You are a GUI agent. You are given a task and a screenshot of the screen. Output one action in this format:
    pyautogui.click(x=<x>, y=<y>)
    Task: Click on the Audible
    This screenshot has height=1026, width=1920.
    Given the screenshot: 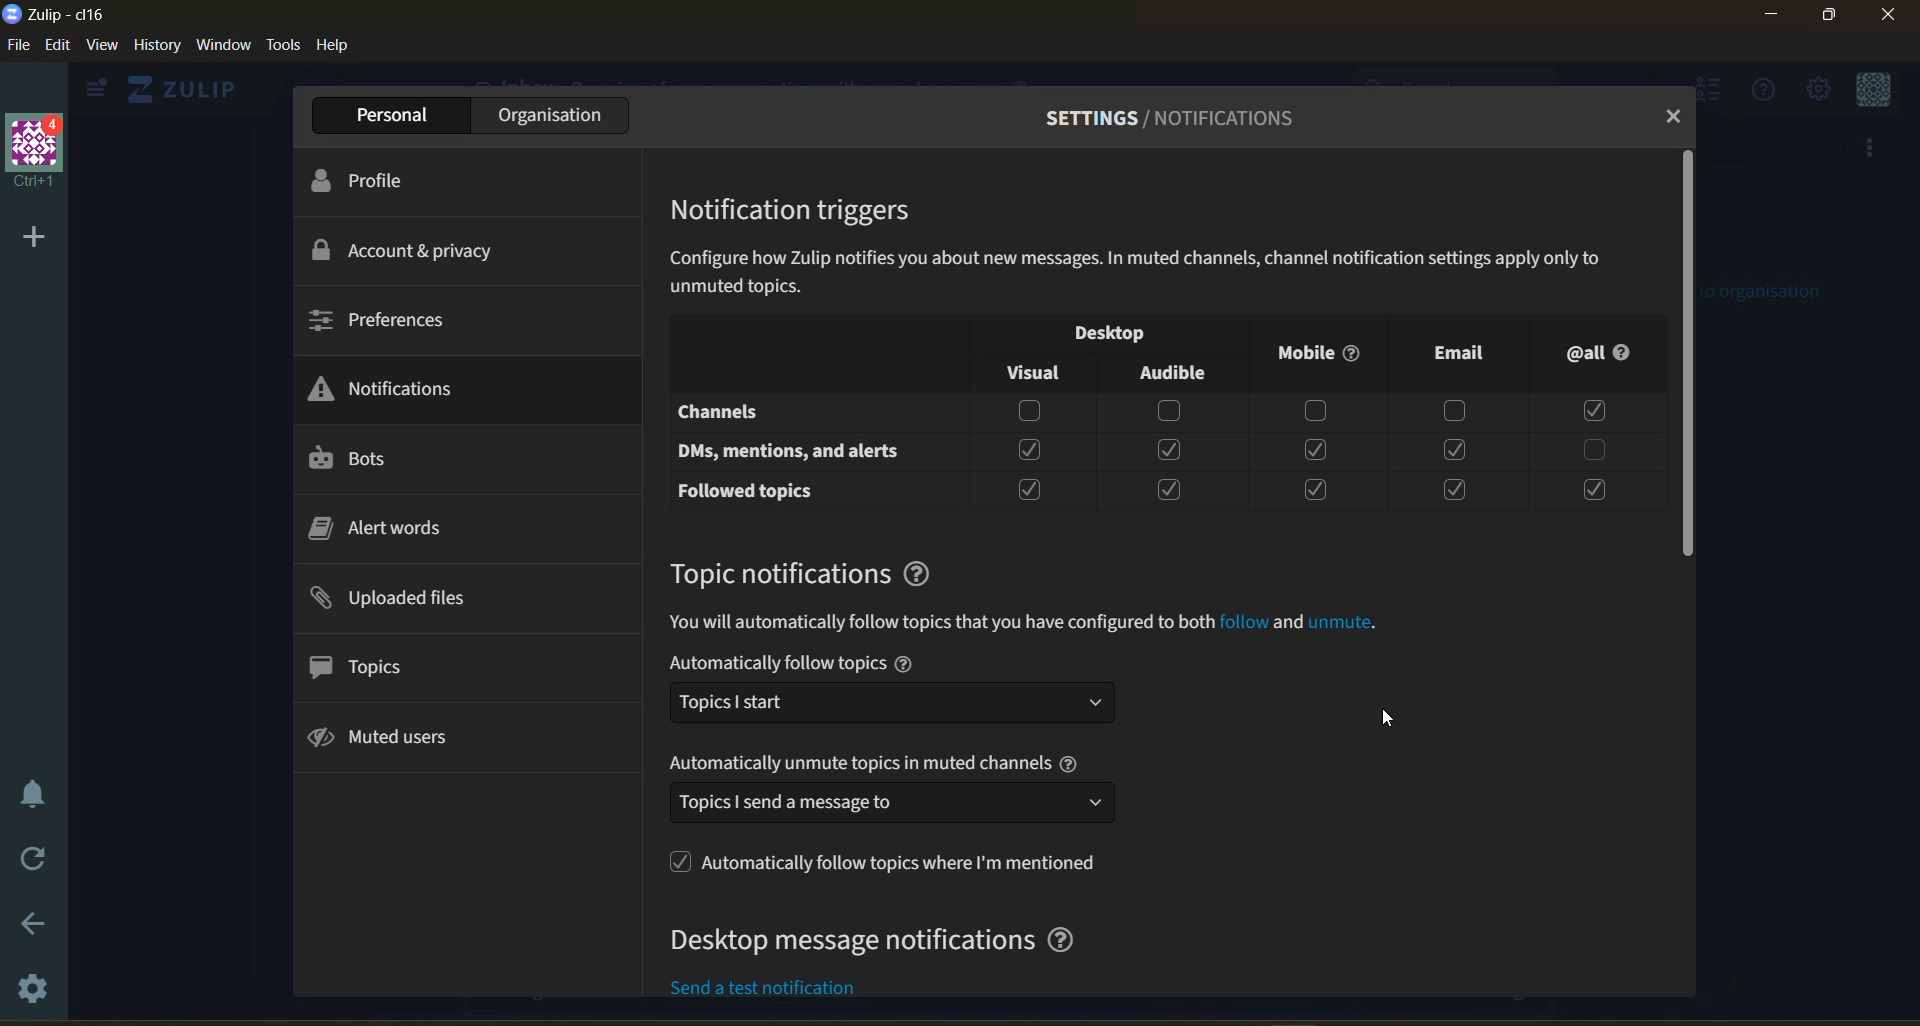 What is the action you would take?
    pyautogui.click(x=1177, y=374)
    